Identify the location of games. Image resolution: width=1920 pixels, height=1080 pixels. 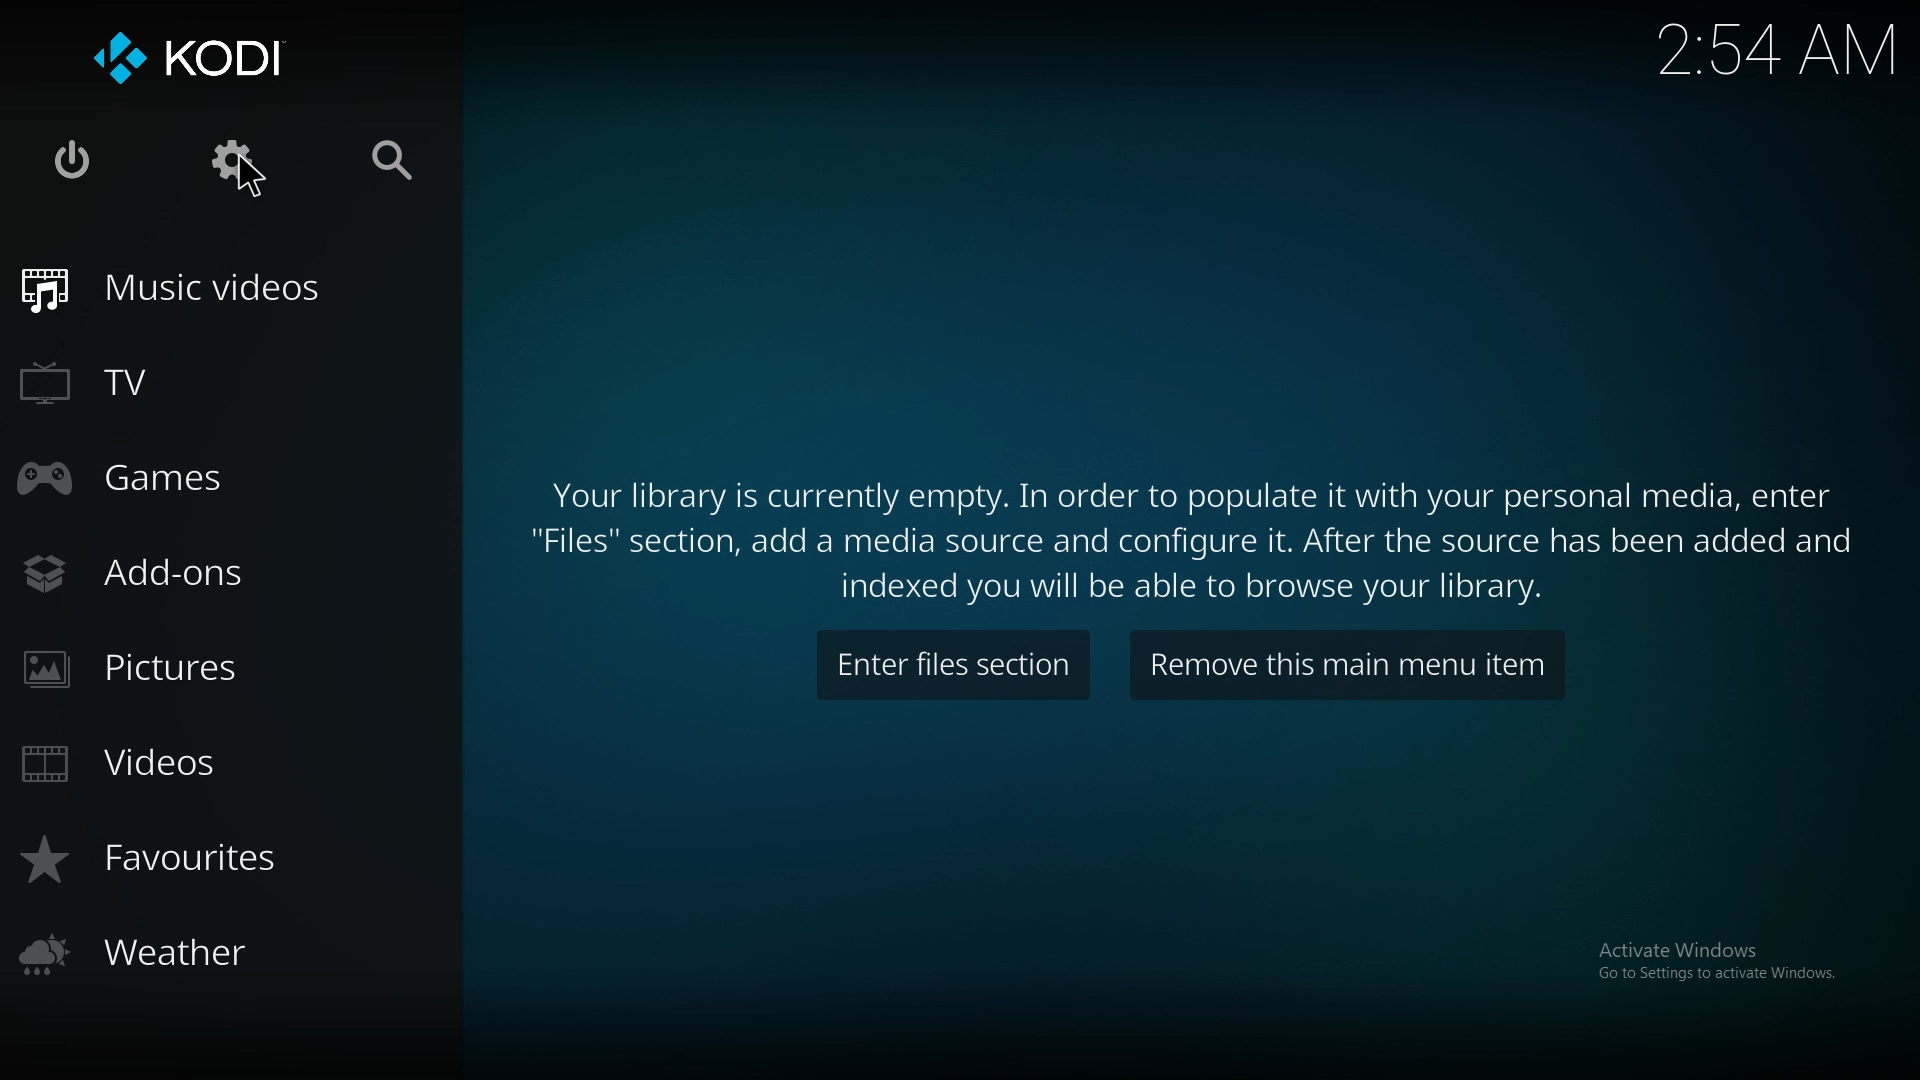
(134, 483).